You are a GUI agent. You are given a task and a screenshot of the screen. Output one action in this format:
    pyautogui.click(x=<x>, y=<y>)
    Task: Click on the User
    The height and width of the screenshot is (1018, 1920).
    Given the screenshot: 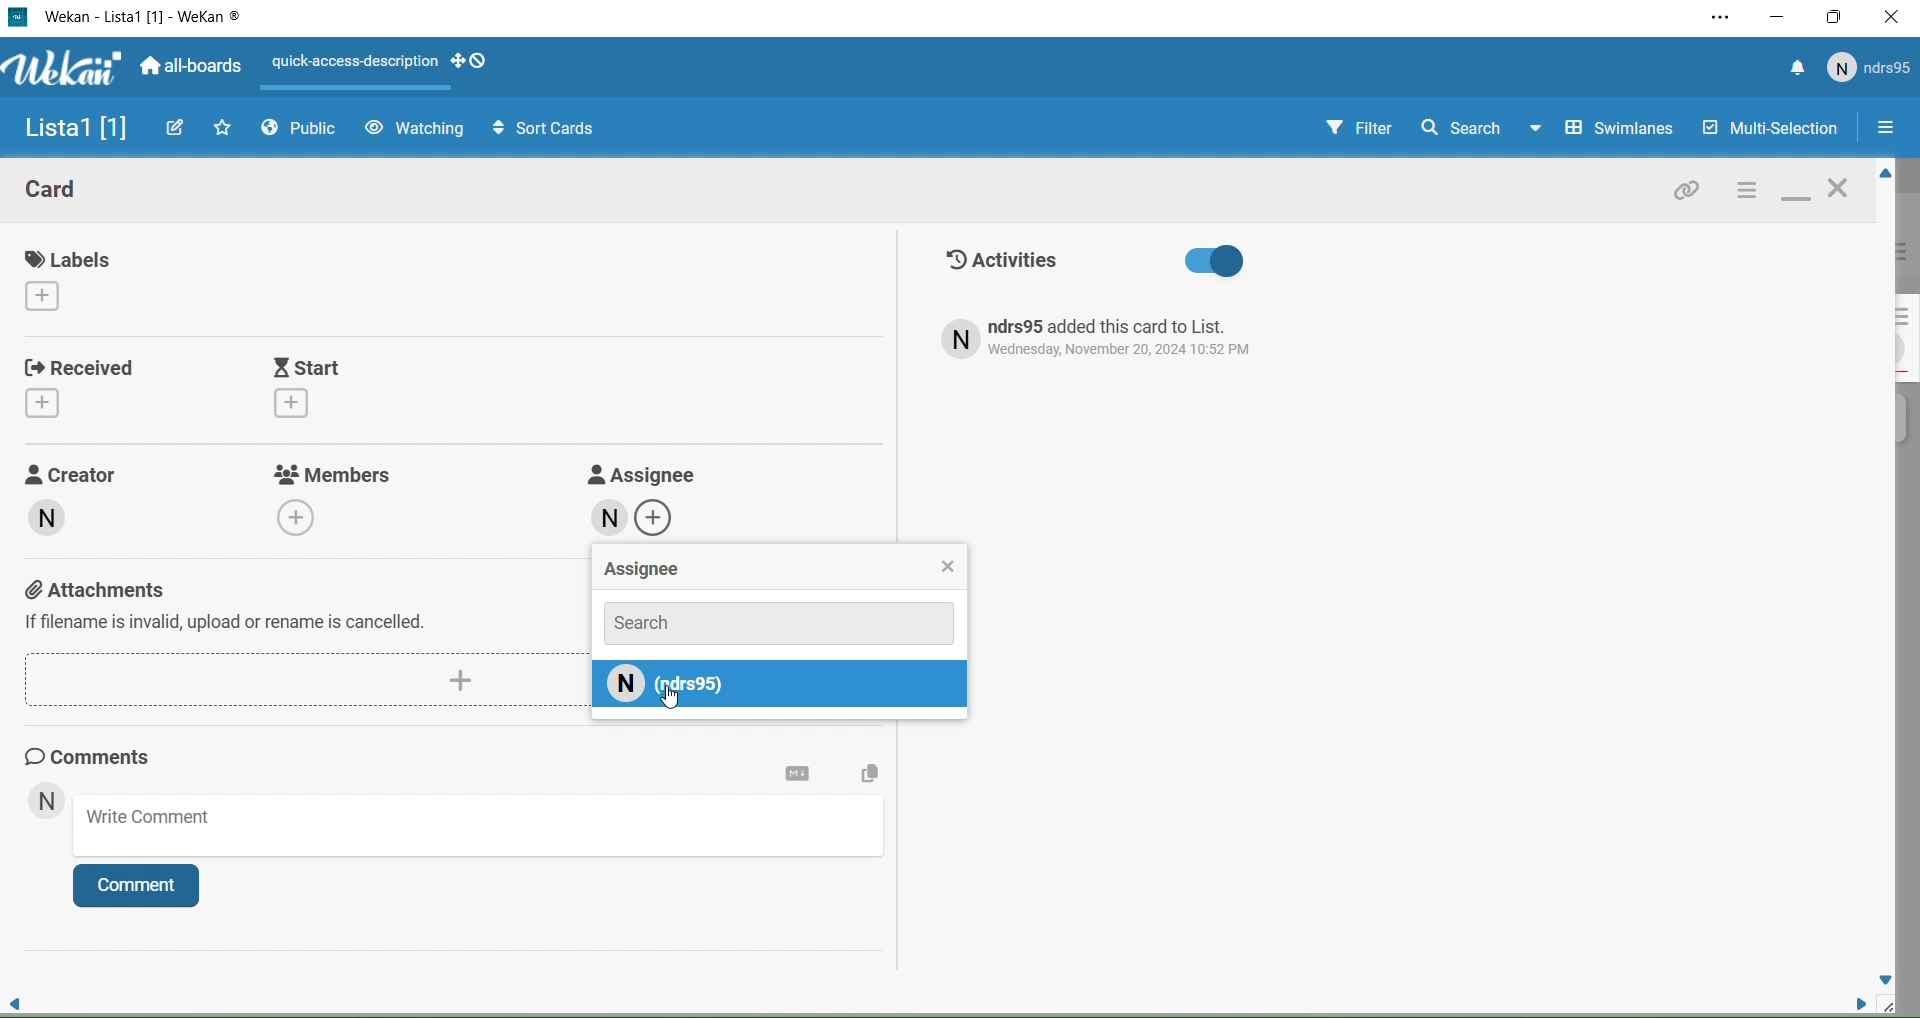 What is the action you would take?
    pyautogui.click(x=46, y=803)
    